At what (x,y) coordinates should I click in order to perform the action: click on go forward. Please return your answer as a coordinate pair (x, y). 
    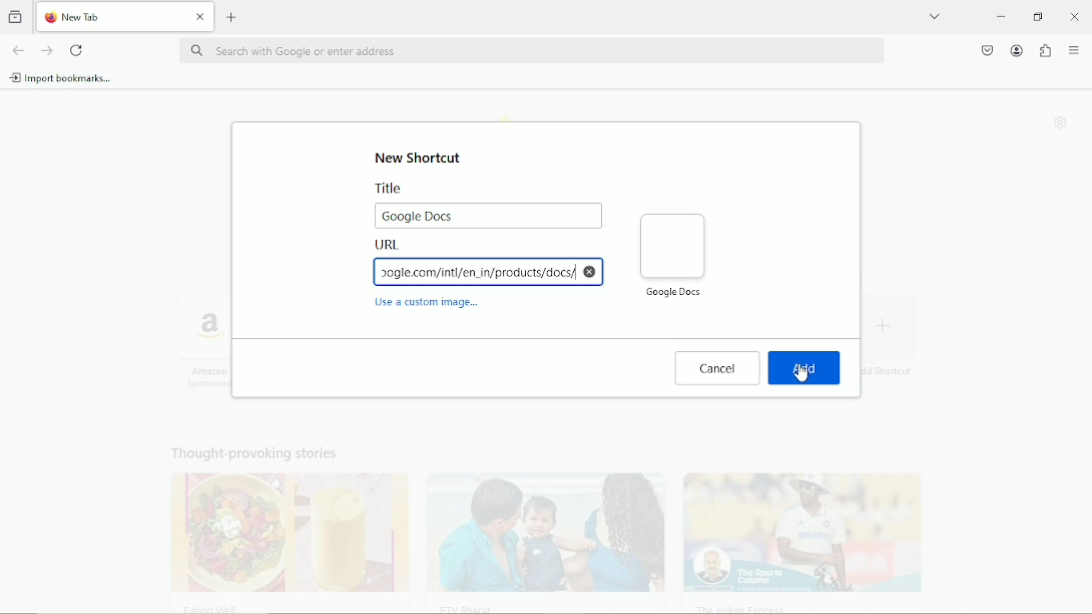
    Looking at the image, I should click on (48, 51).